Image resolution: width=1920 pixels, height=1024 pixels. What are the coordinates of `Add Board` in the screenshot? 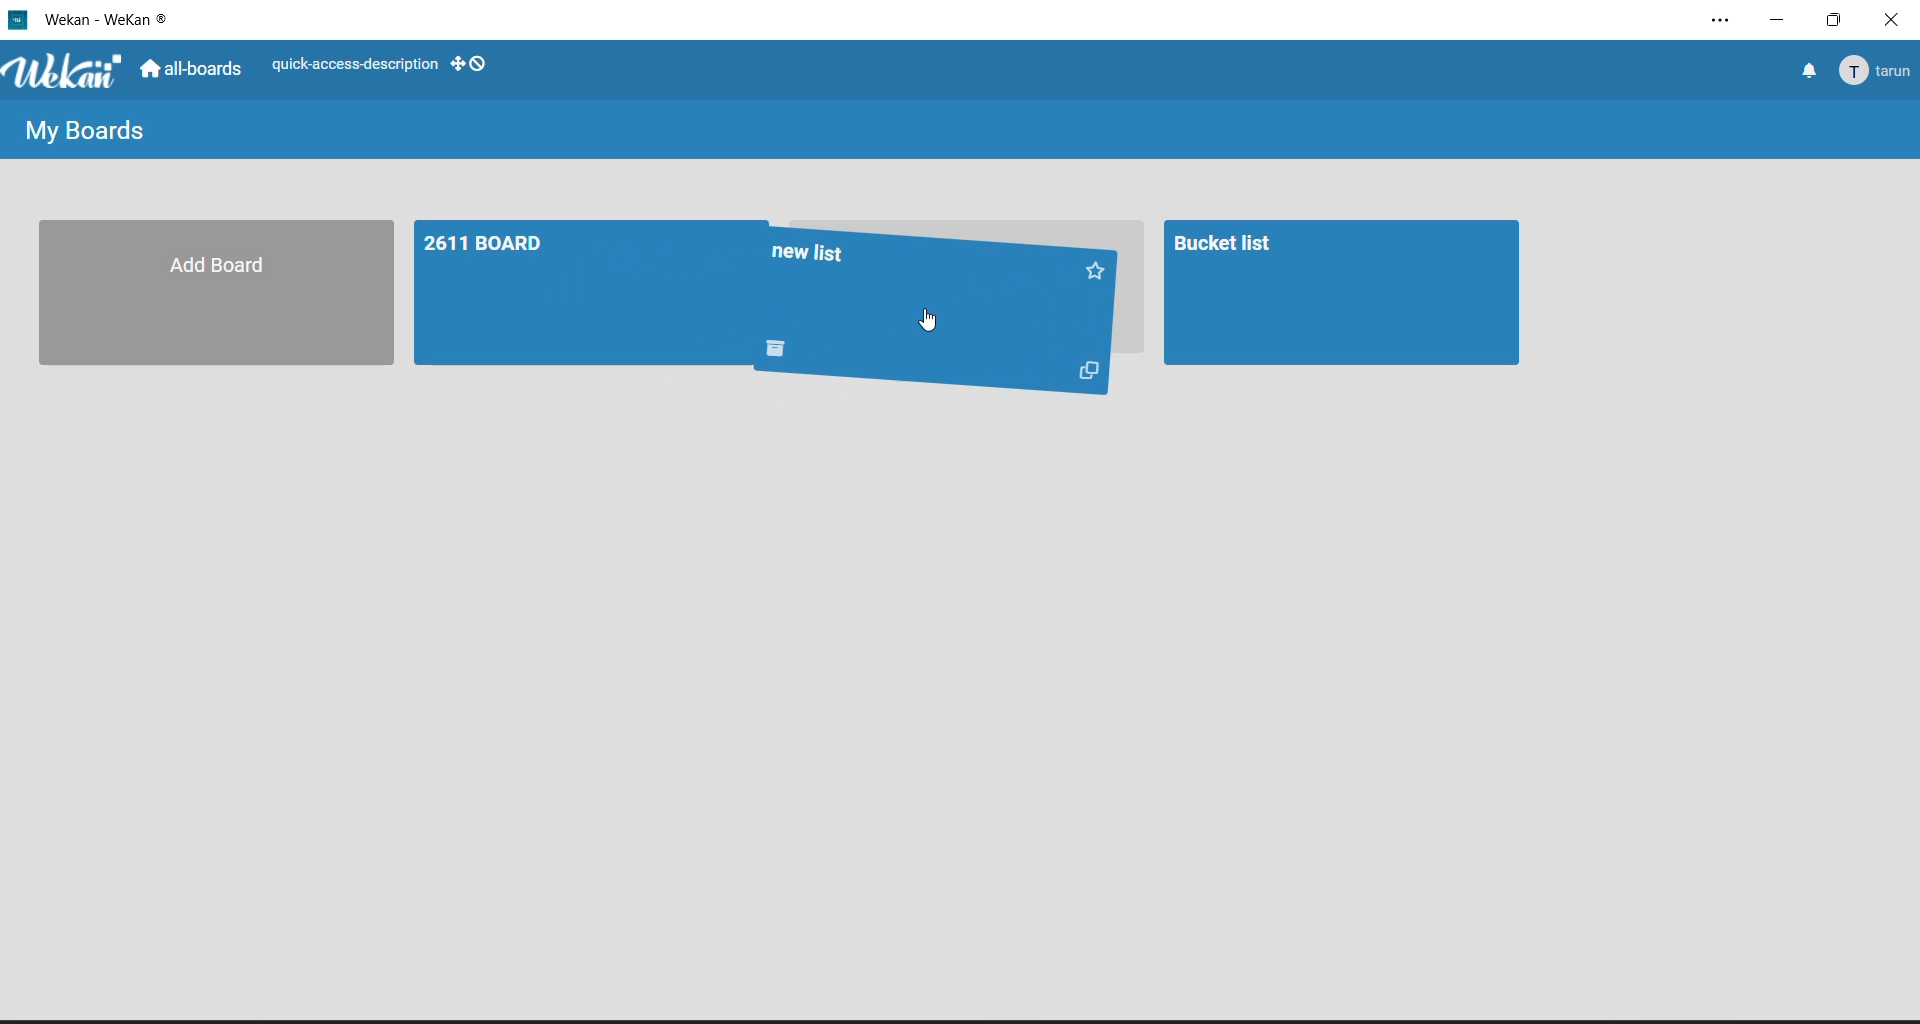 It's located at (205, 292).